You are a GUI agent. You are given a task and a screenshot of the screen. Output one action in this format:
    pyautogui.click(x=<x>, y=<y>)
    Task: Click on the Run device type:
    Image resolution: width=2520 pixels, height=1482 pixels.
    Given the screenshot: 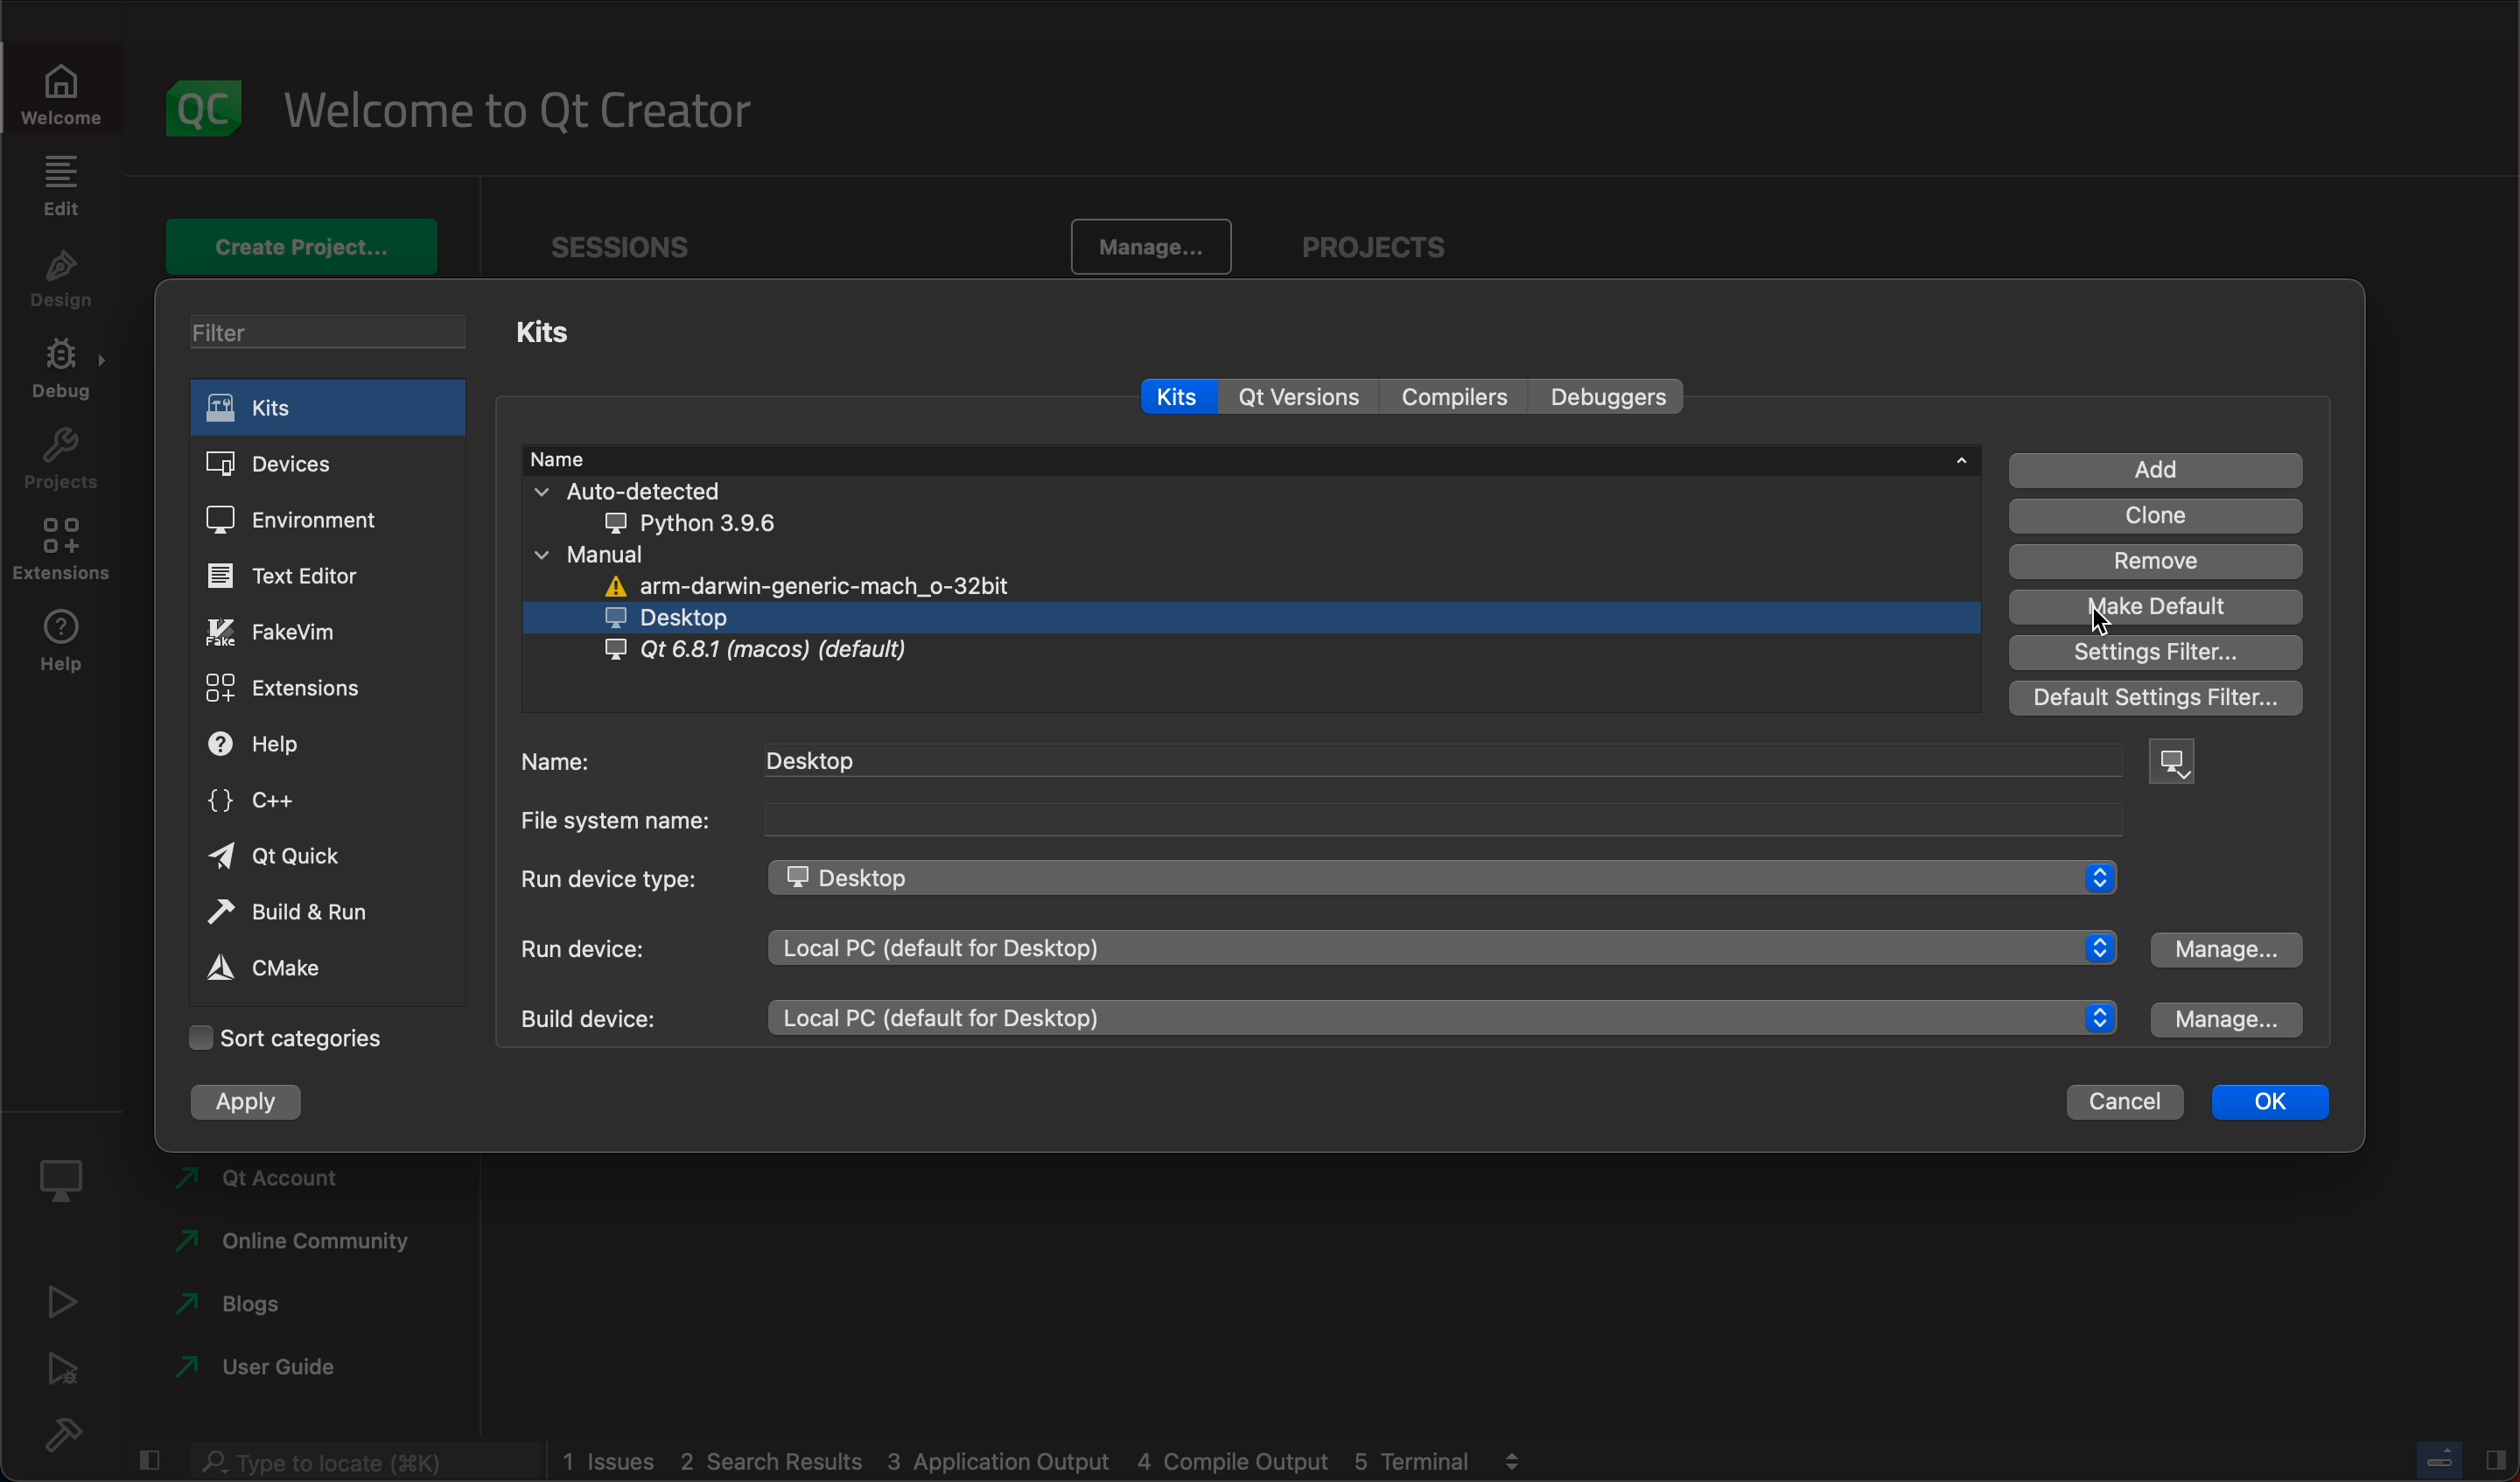 What is the action you would take?
    pyautogui.click(x=618, y=877)
    